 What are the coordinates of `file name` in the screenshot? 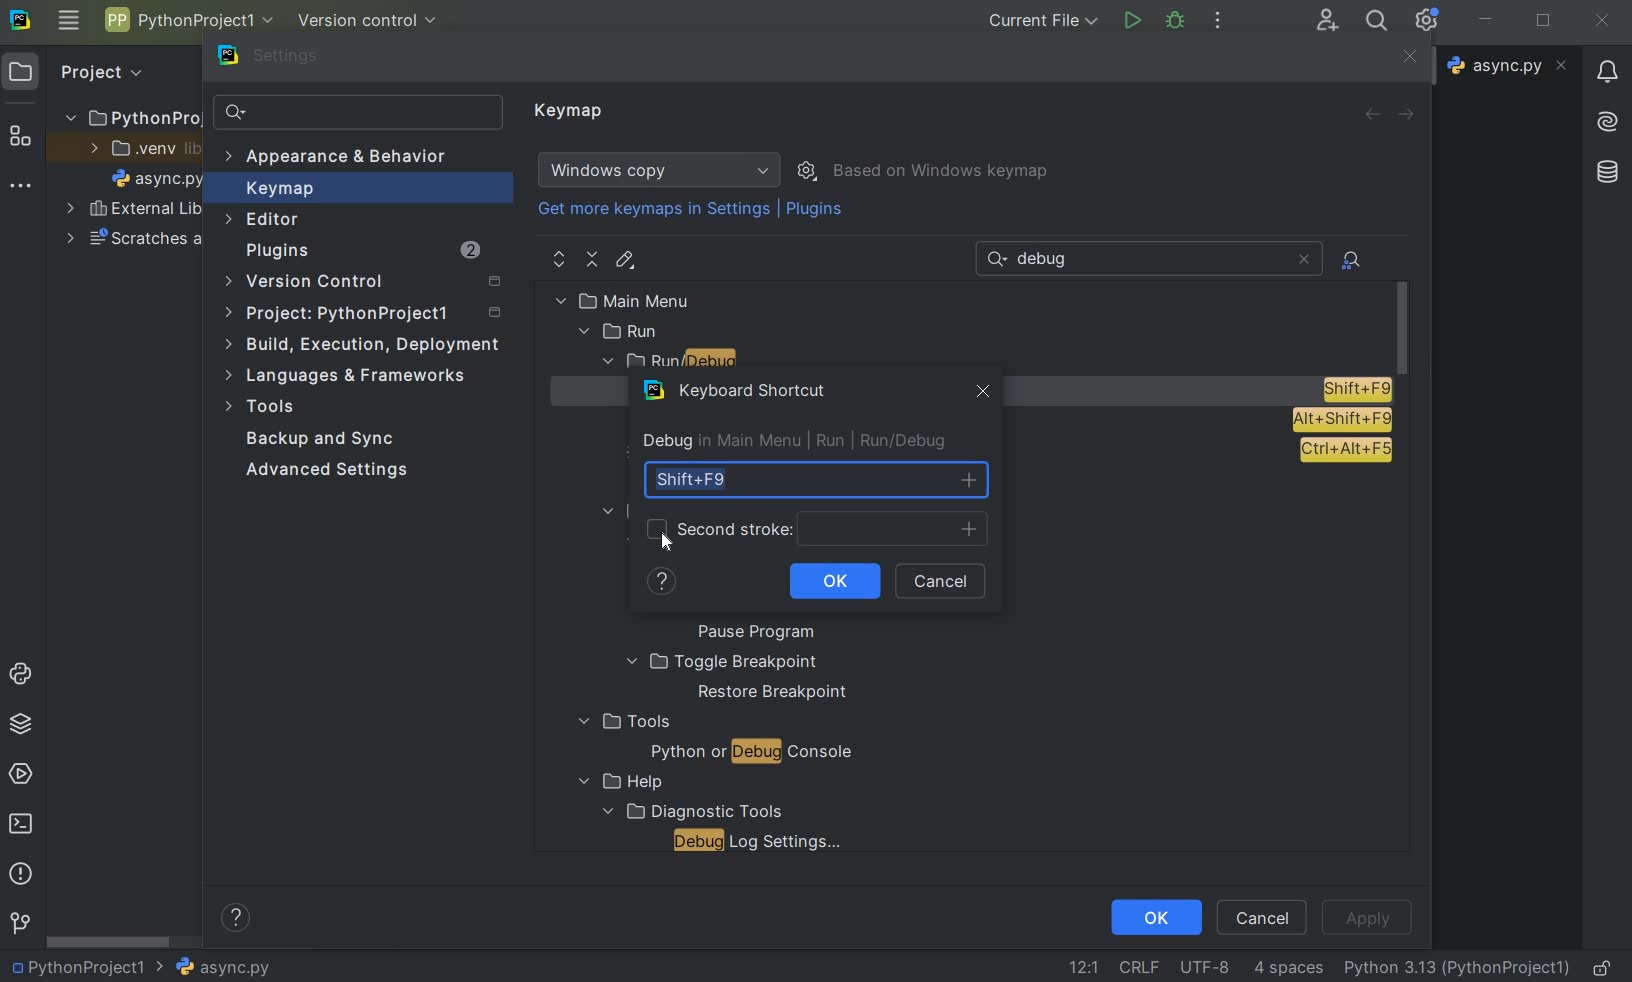 It's located at (1510, 65).